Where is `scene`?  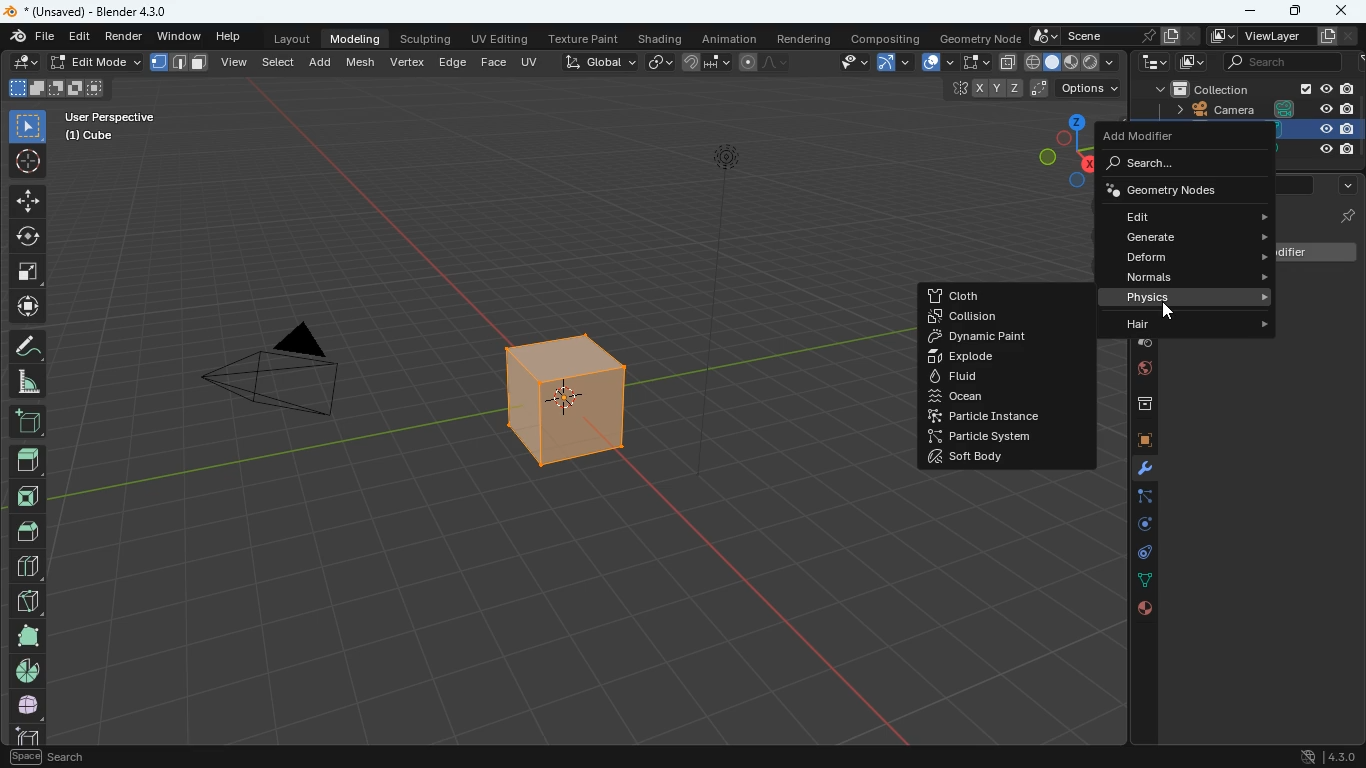 scene is located at coordinates (1111, 36).